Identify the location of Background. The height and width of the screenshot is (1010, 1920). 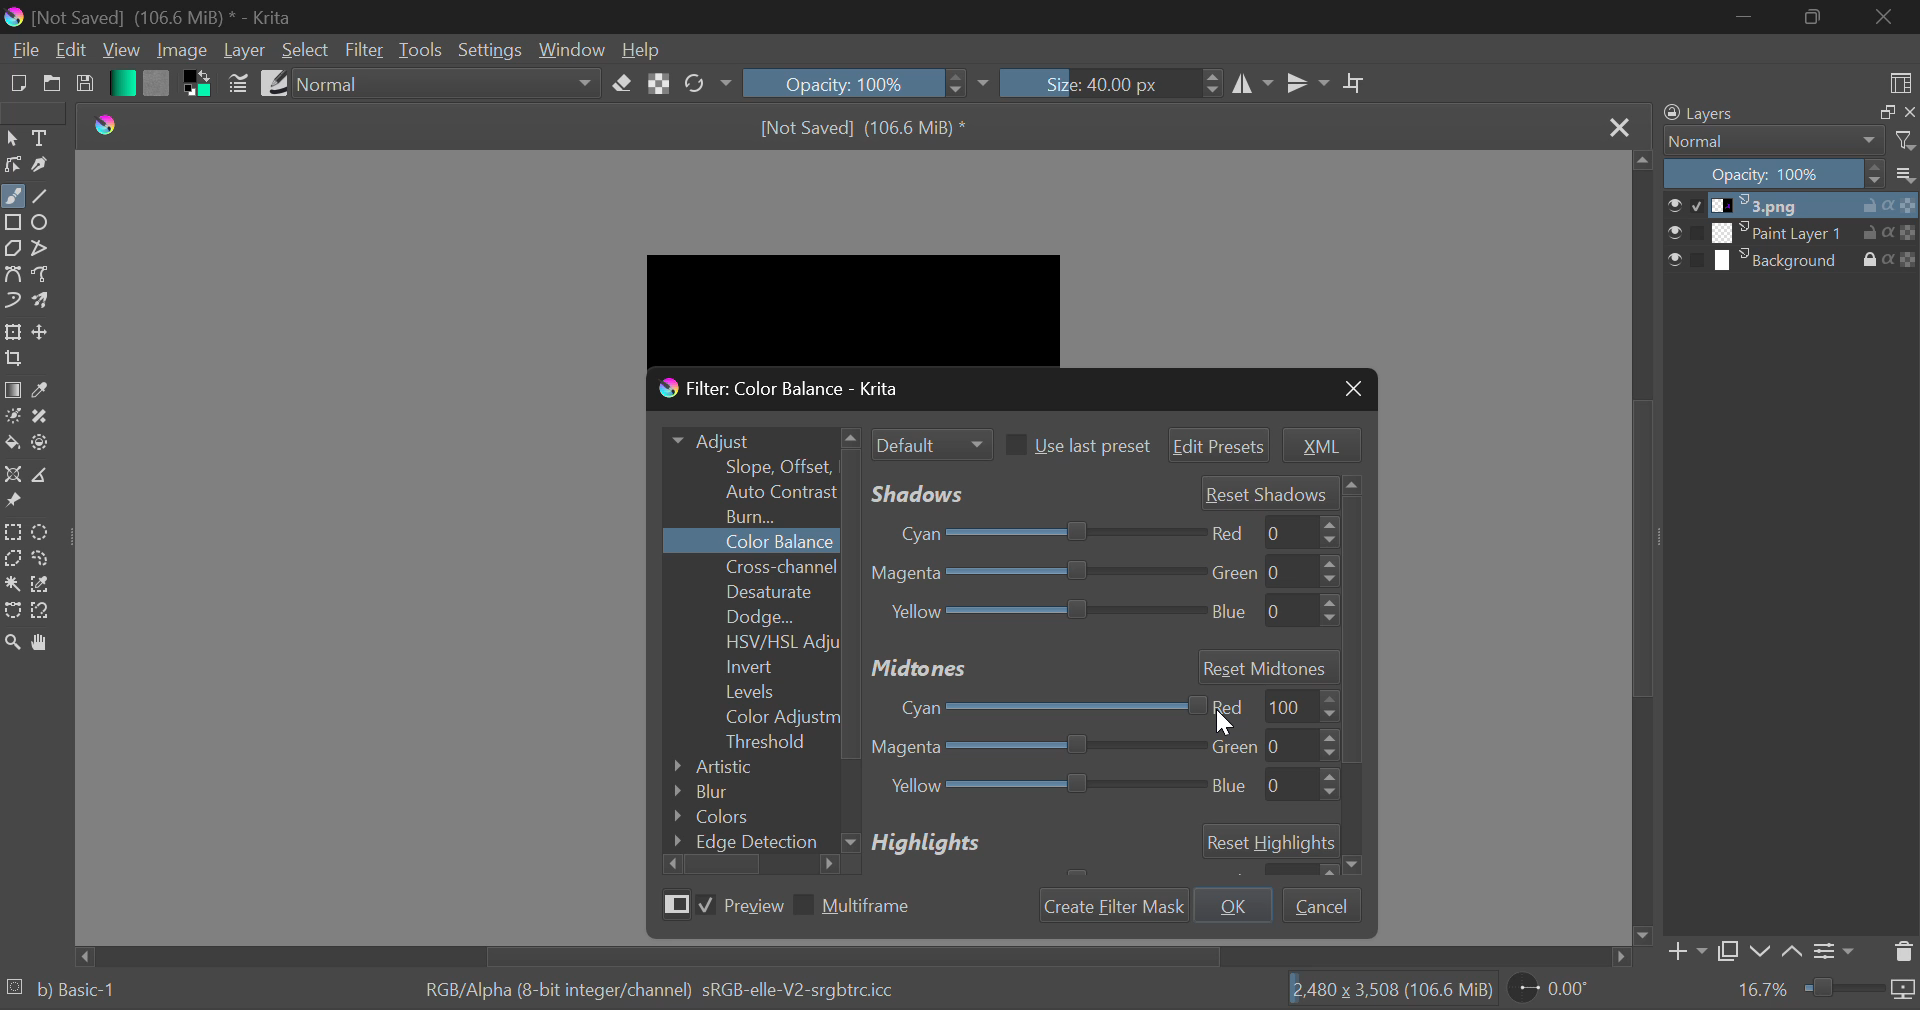
(1792, 263).